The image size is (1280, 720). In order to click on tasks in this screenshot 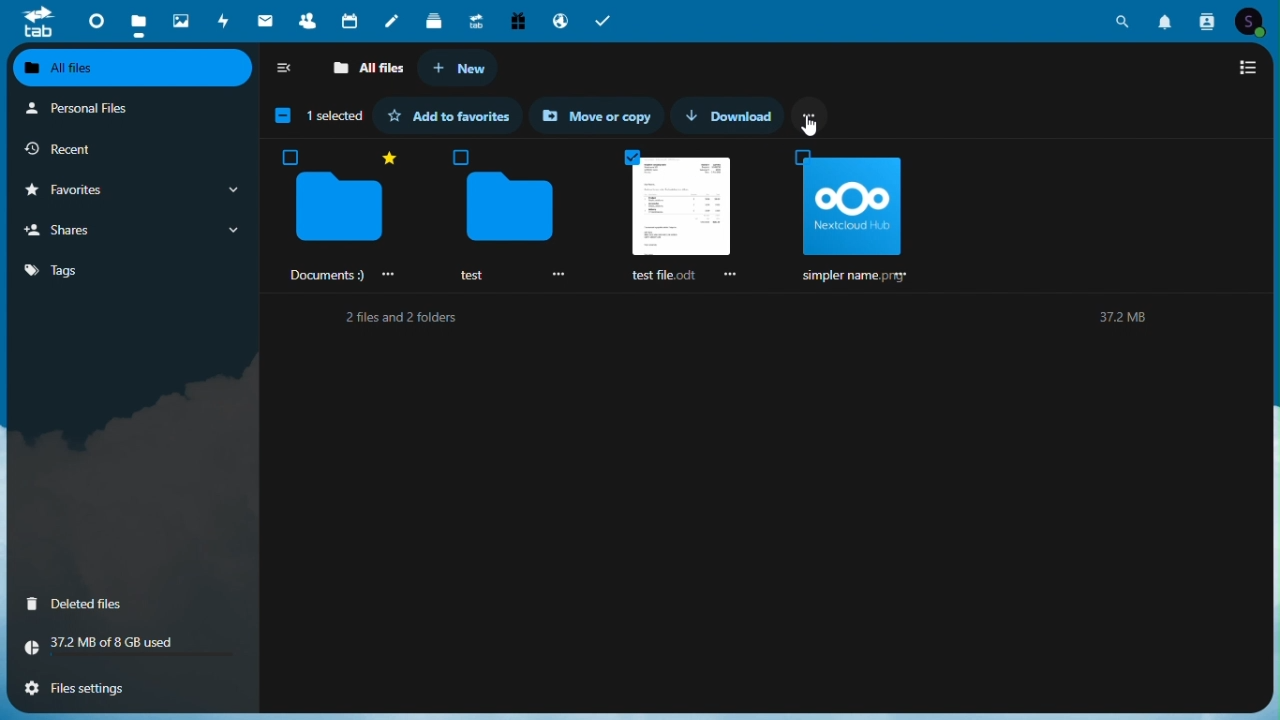, I will do `click(604, 21)`.